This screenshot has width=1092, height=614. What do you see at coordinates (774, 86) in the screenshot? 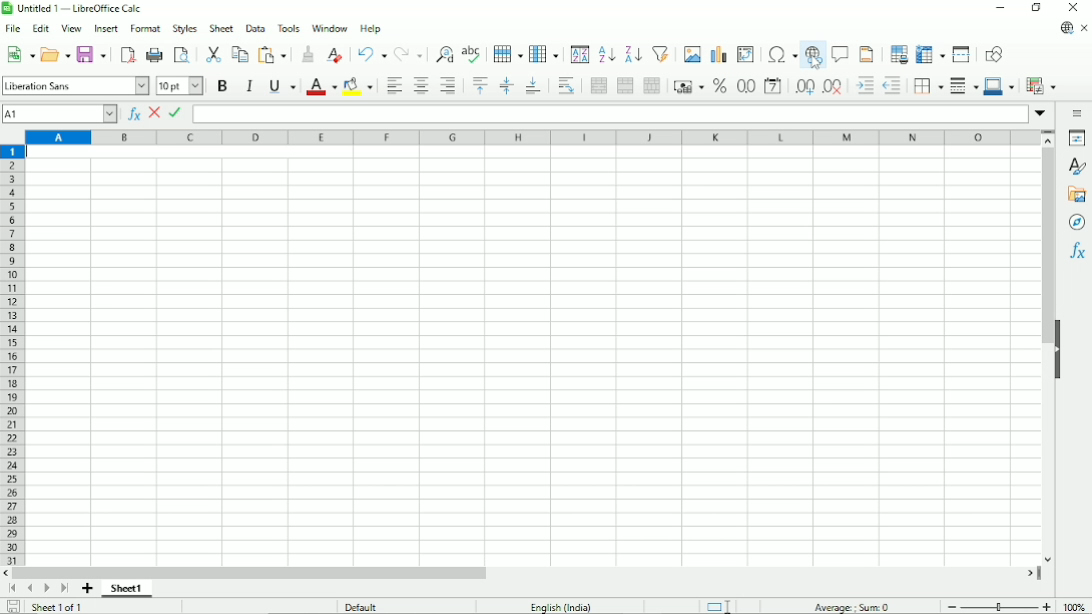
I see `Format as date` at bounding box center [774, 86].